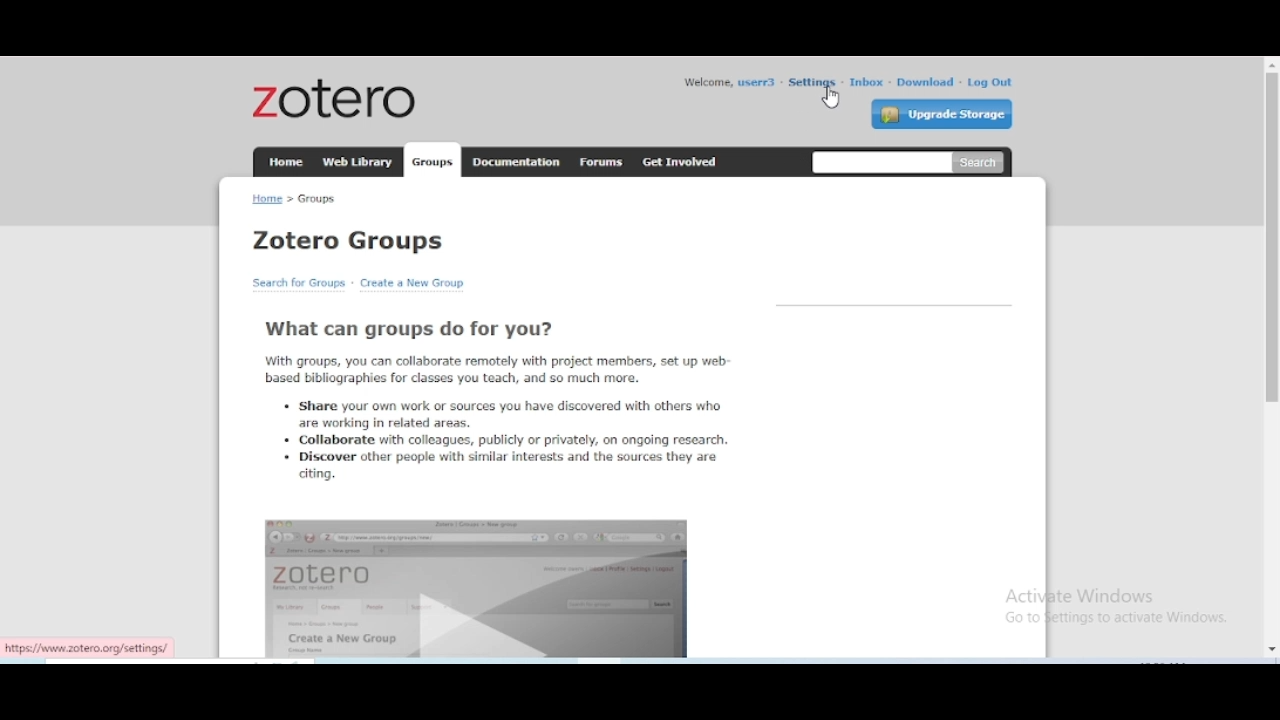 The height and width of the screenshot is (720, 1280). Describe the element at coordinates (499, 368) in the screenshot. I see `‘With groups, you can collaborate remotely with project members, set up web-
based bibliographies for classes you teach, and so much more.` at that location.